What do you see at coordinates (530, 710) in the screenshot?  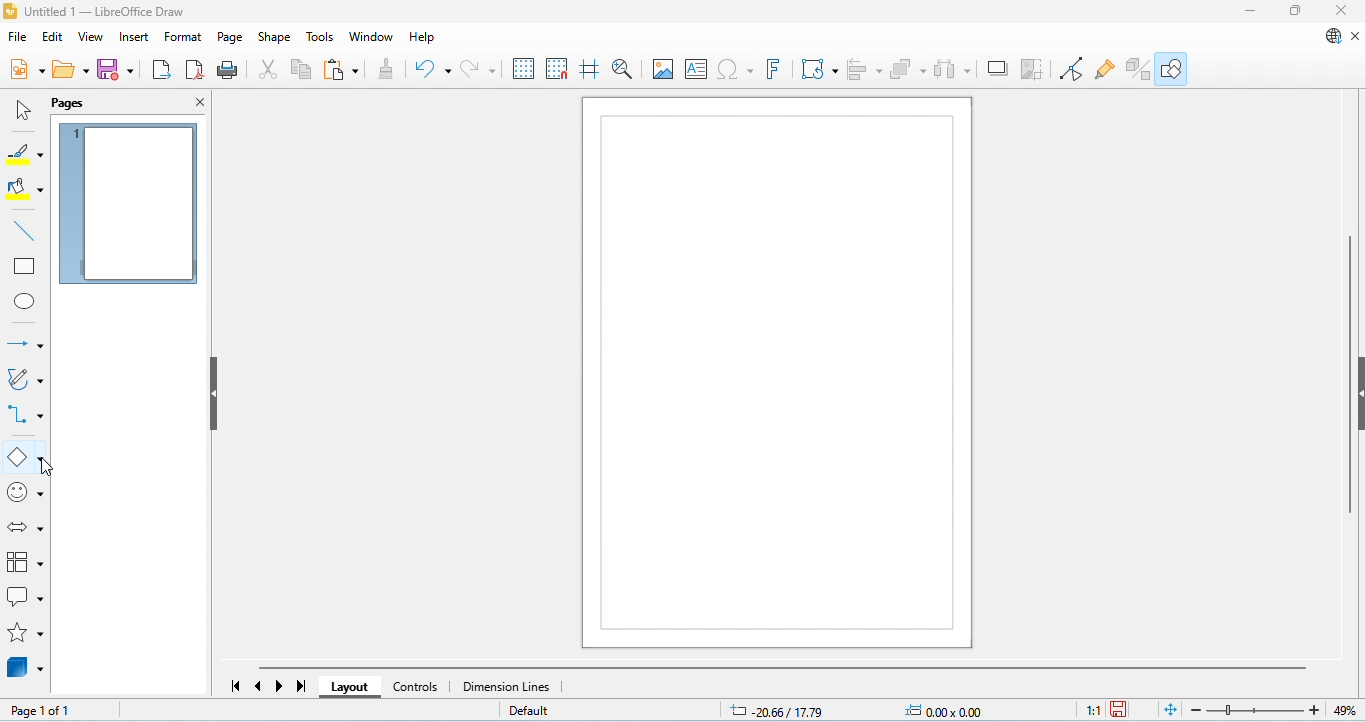 I see `default` at bounding box center [530, 710].